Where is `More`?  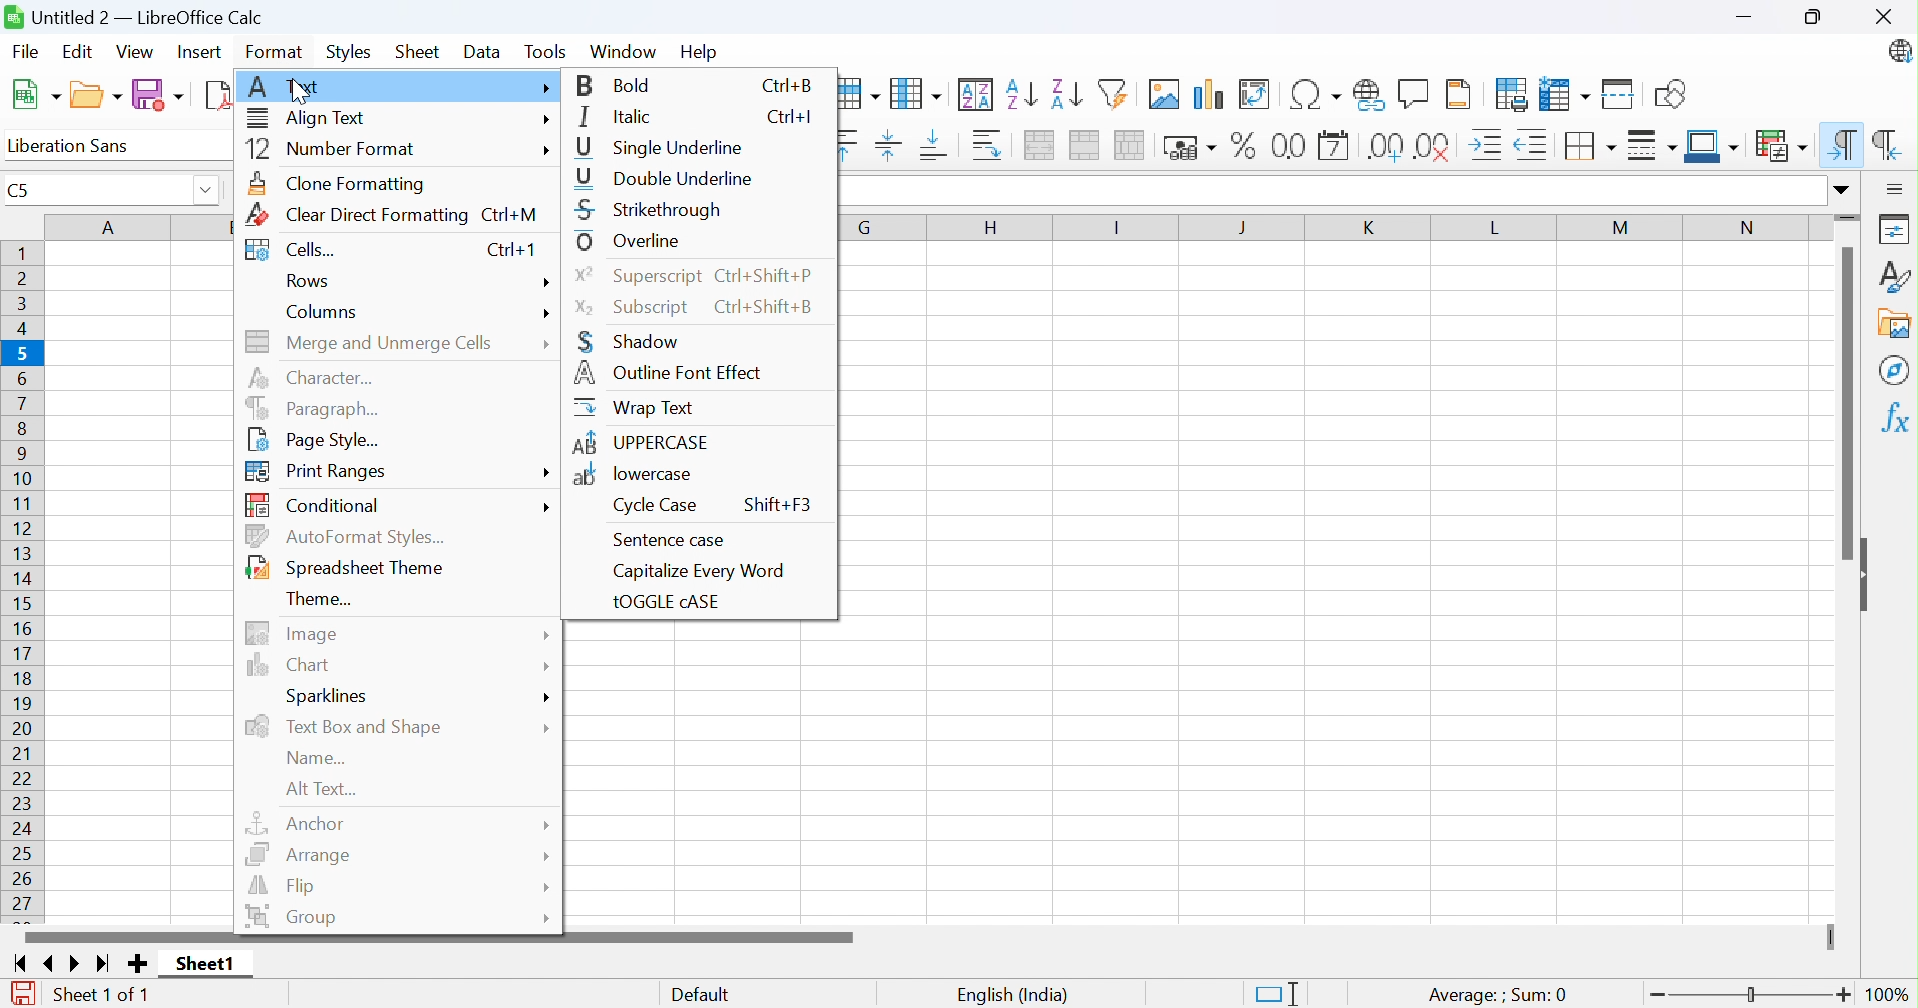
More is located at coordinates (548, 88).